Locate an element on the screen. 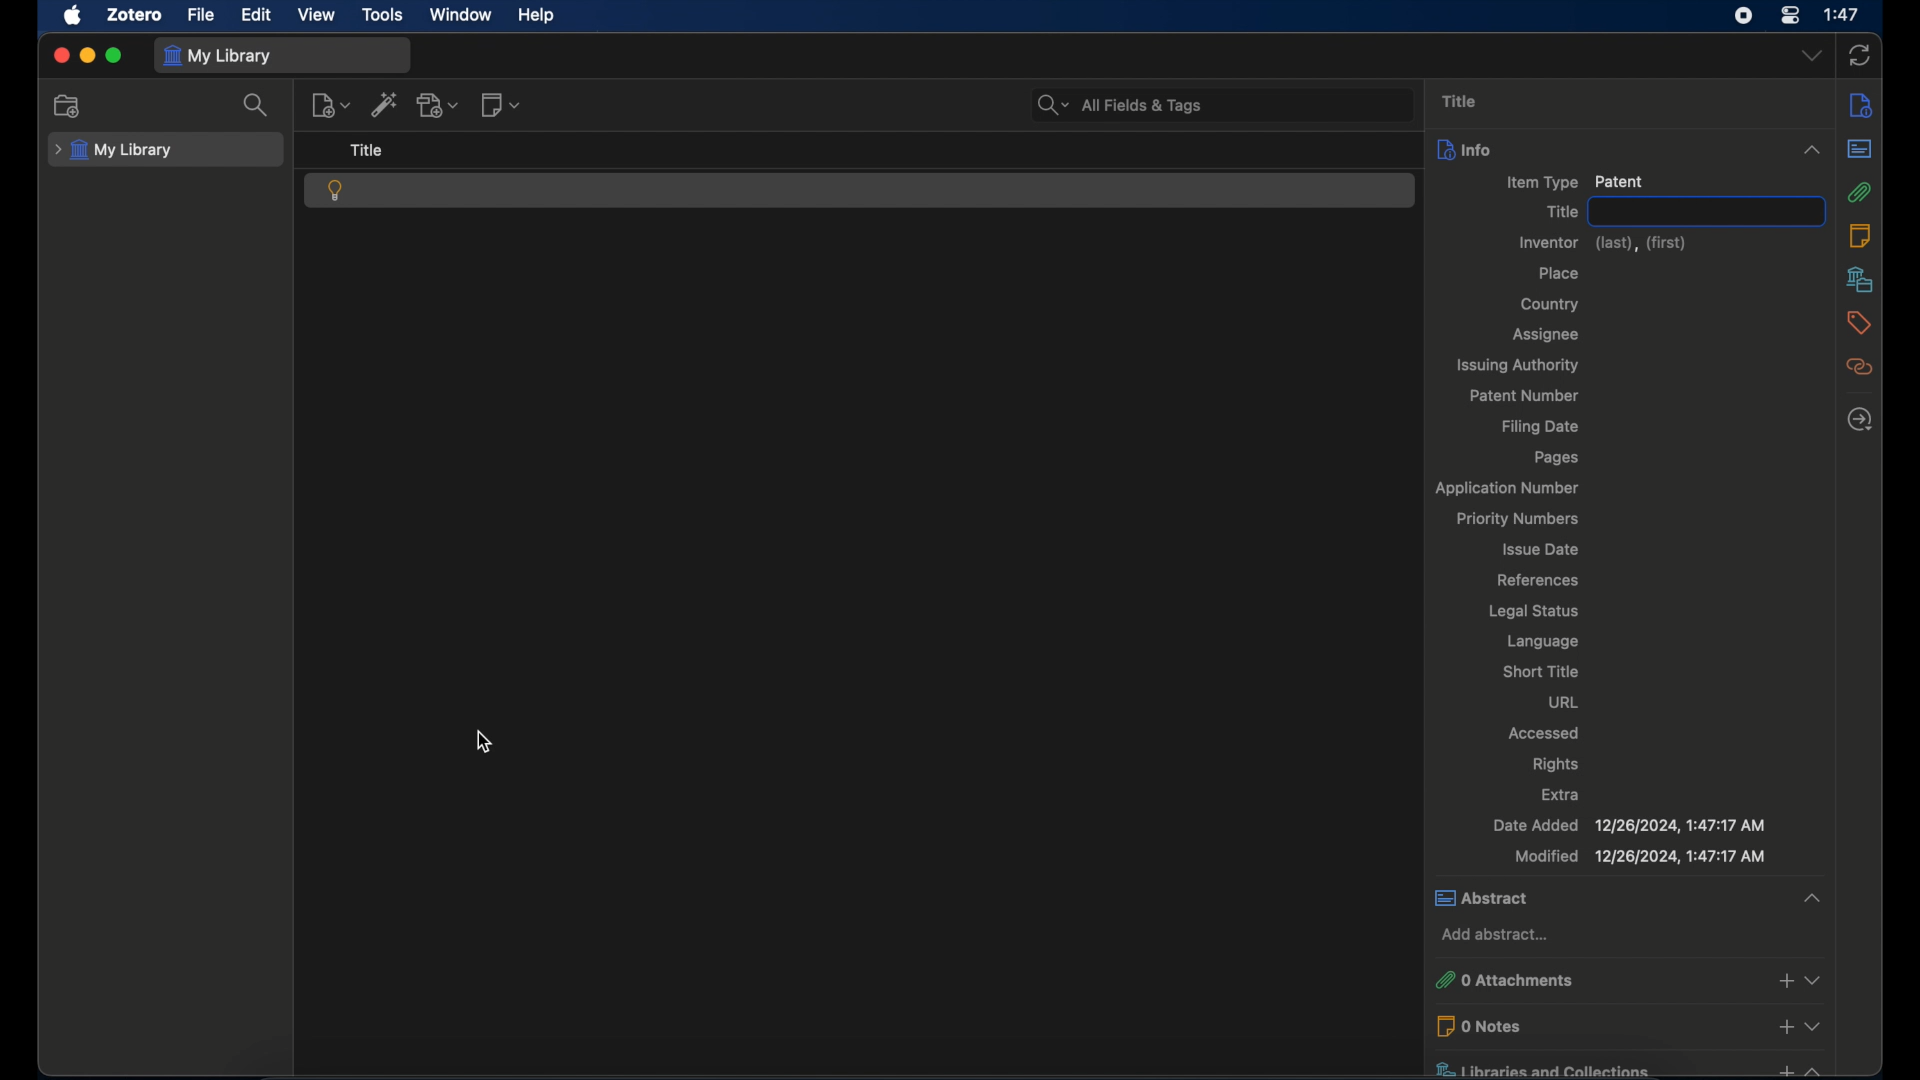  info is located at coordinates (1591, 149).